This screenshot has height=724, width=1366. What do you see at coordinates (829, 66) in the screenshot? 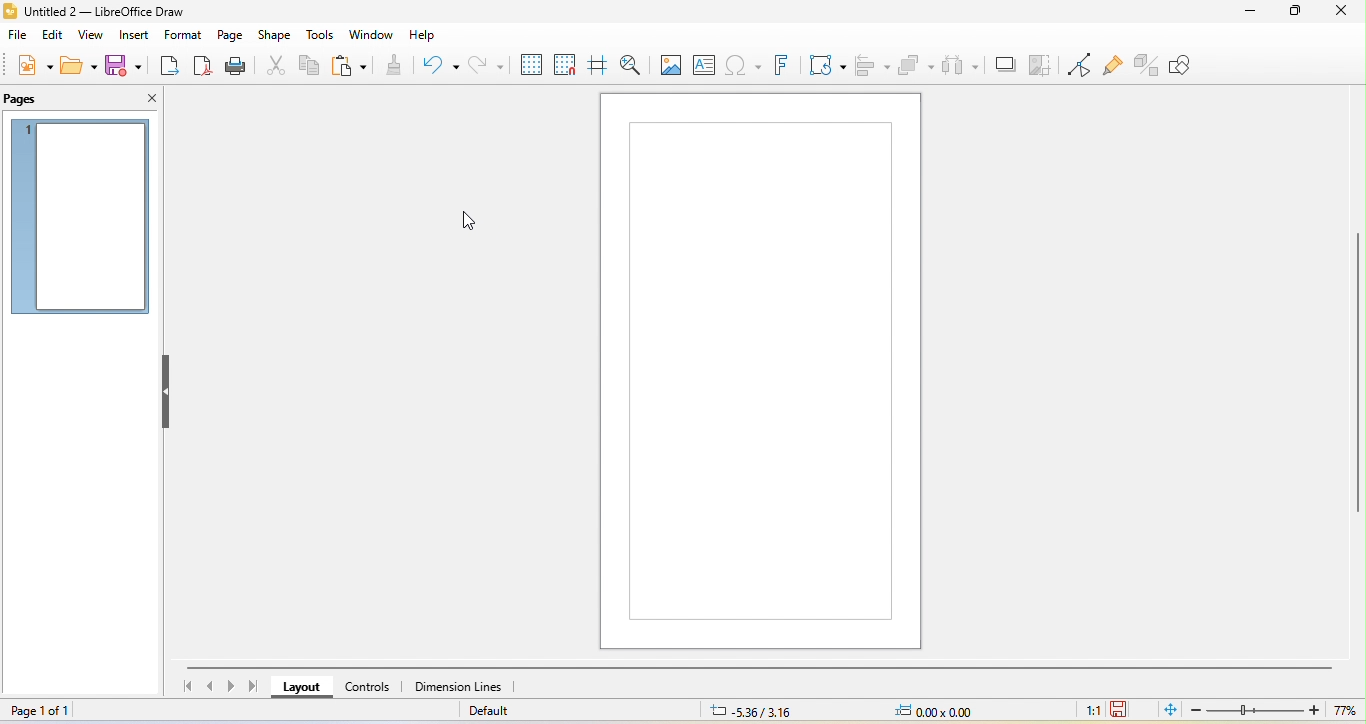
I see `transformation` at bounding box center [829, 66].